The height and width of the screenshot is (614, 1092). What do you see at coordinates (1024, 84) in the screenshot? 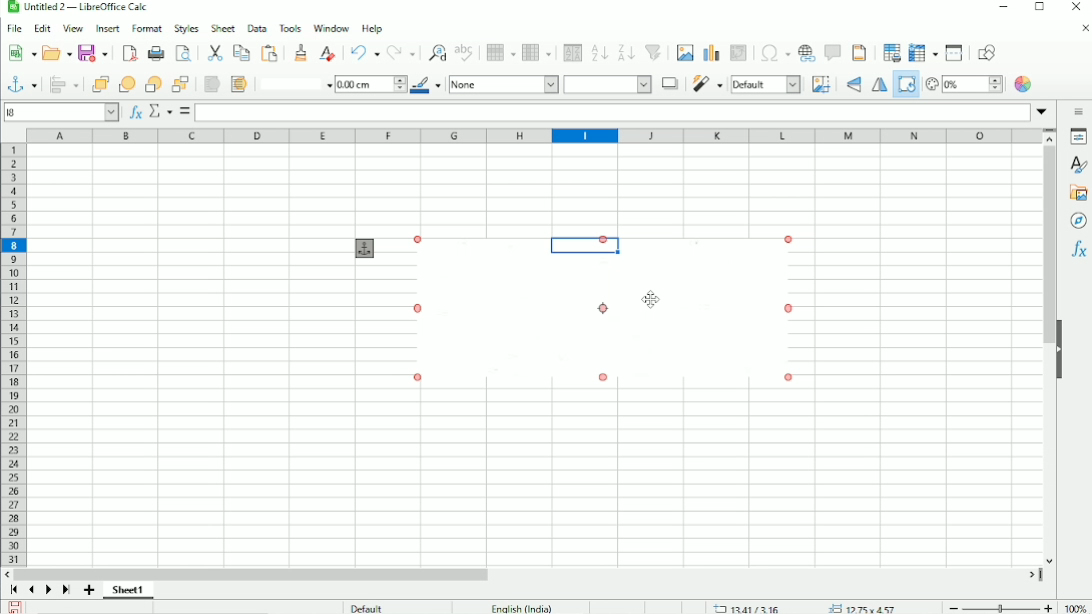
I see `Color` at bounding box center [1024, 84].